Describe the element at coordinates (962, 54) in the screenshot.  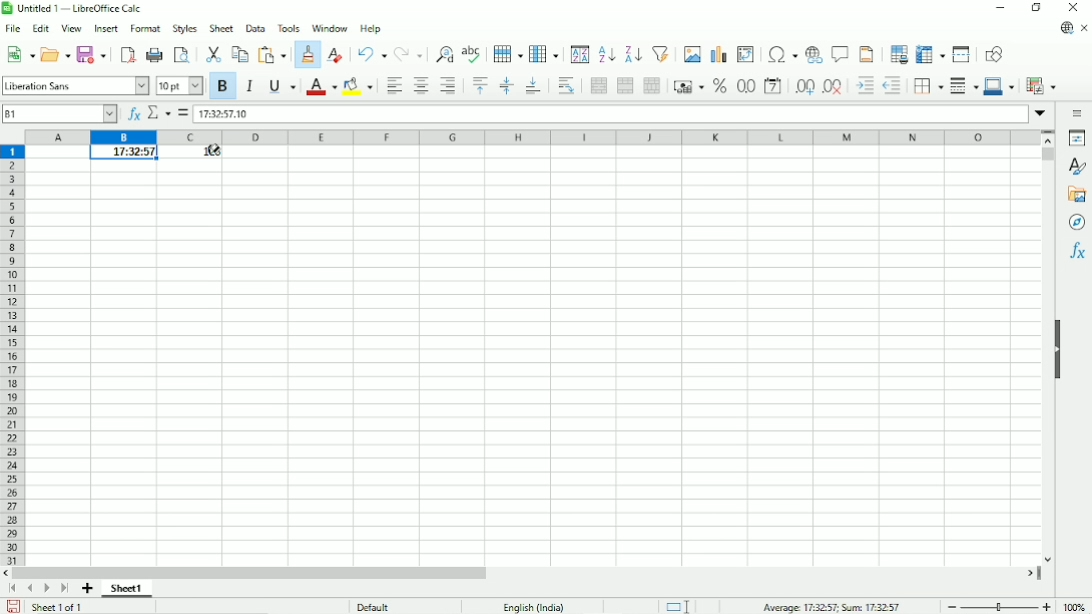
I see `Split window` at that location.